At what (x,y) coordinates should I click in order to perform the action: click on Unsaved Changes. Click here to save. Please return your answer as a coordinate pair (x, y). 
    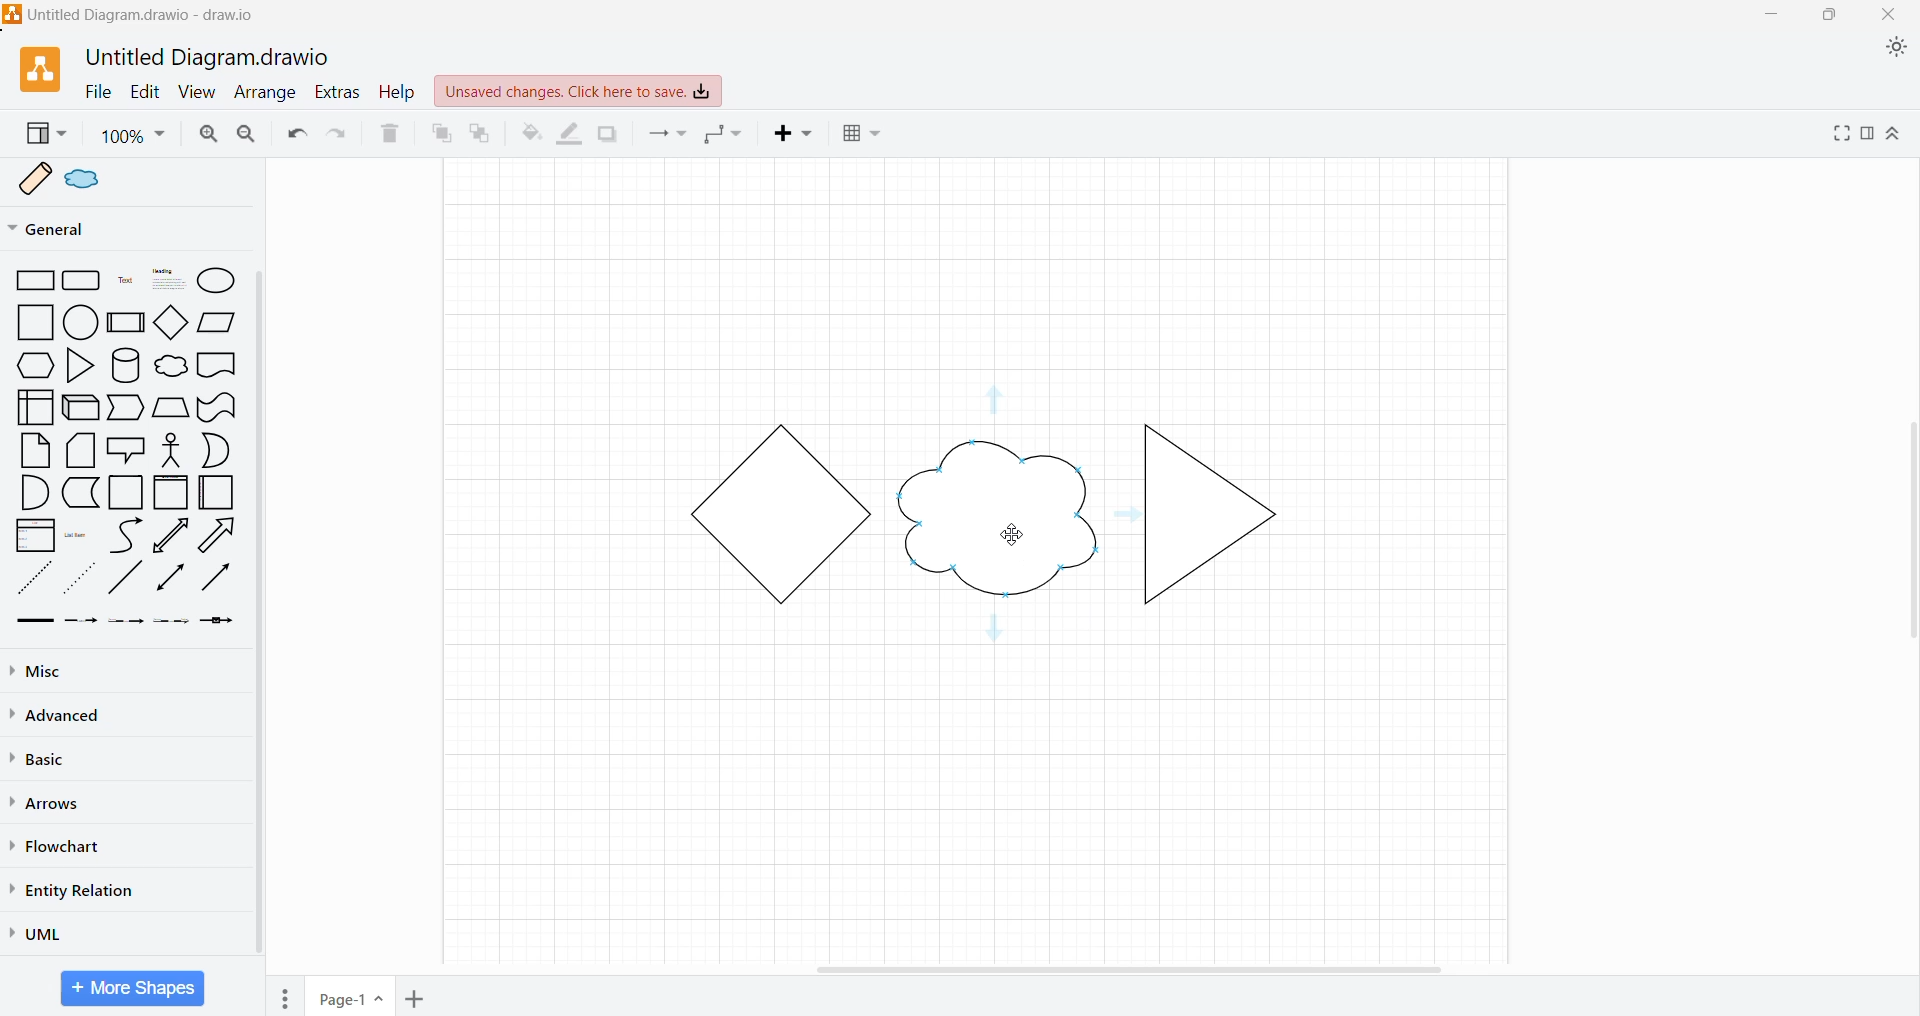
    Looking at the image, I should click on (579, 92).